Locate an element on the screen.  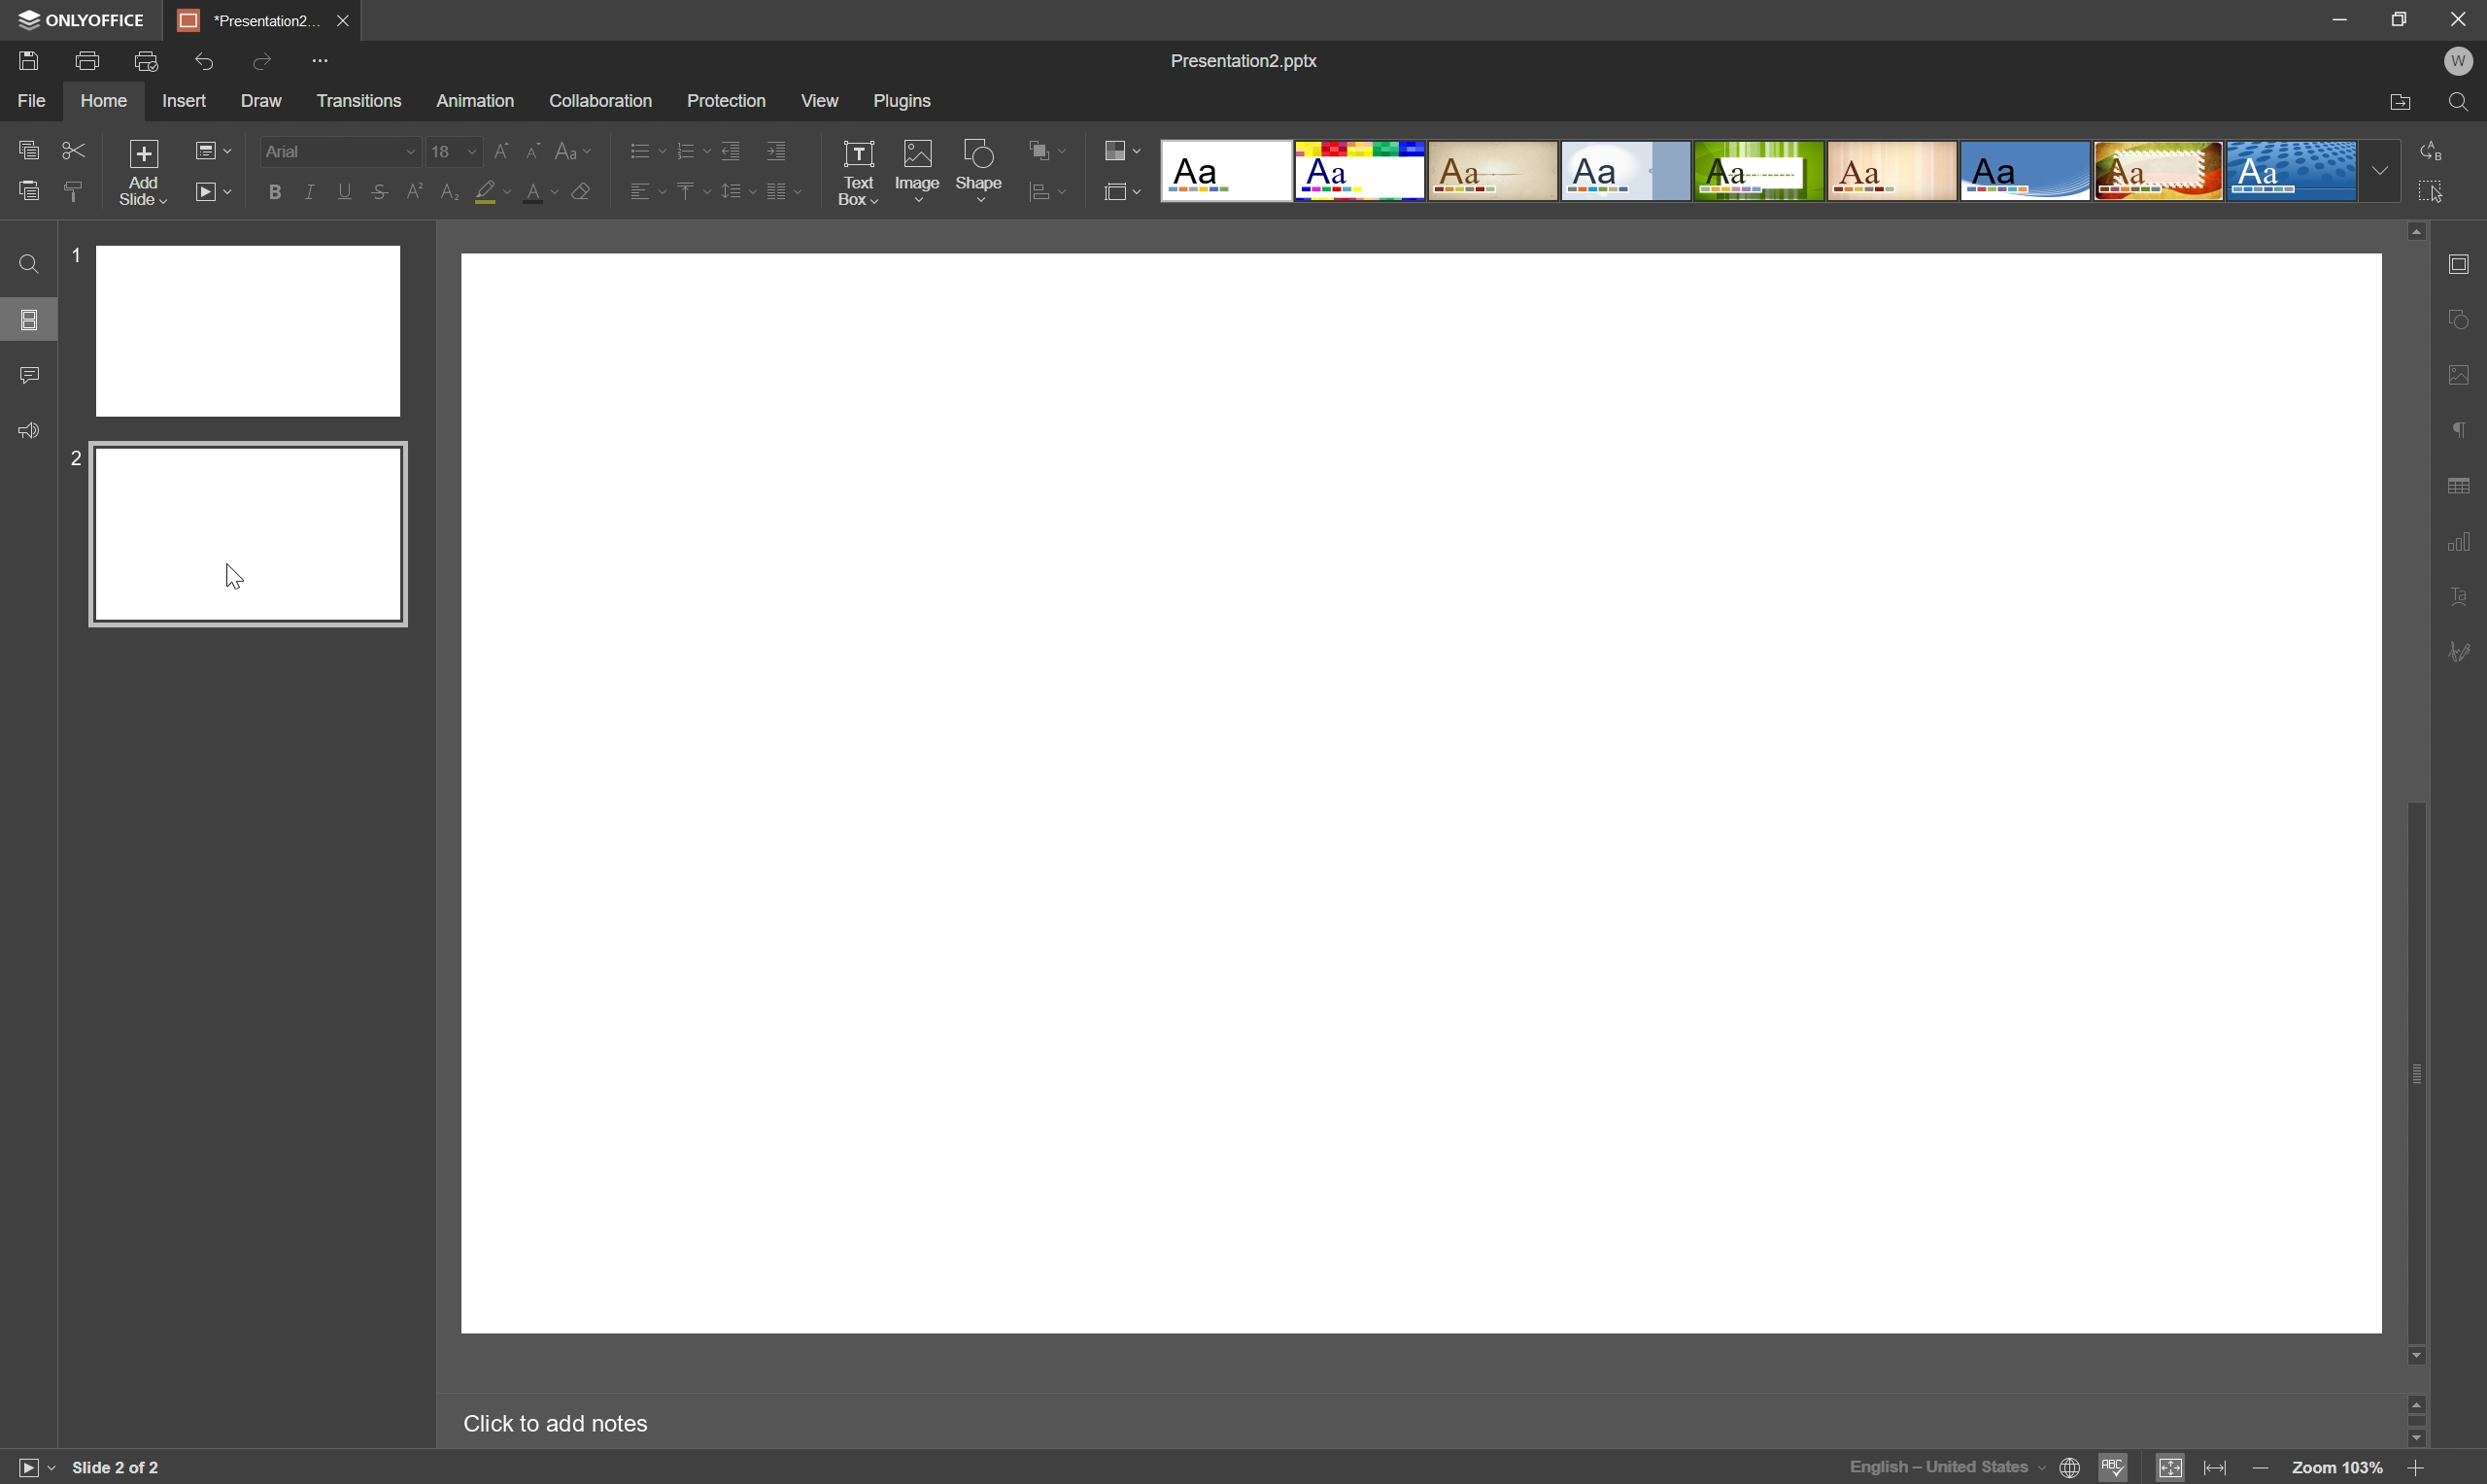
1 is located at coordinates (76, 254).